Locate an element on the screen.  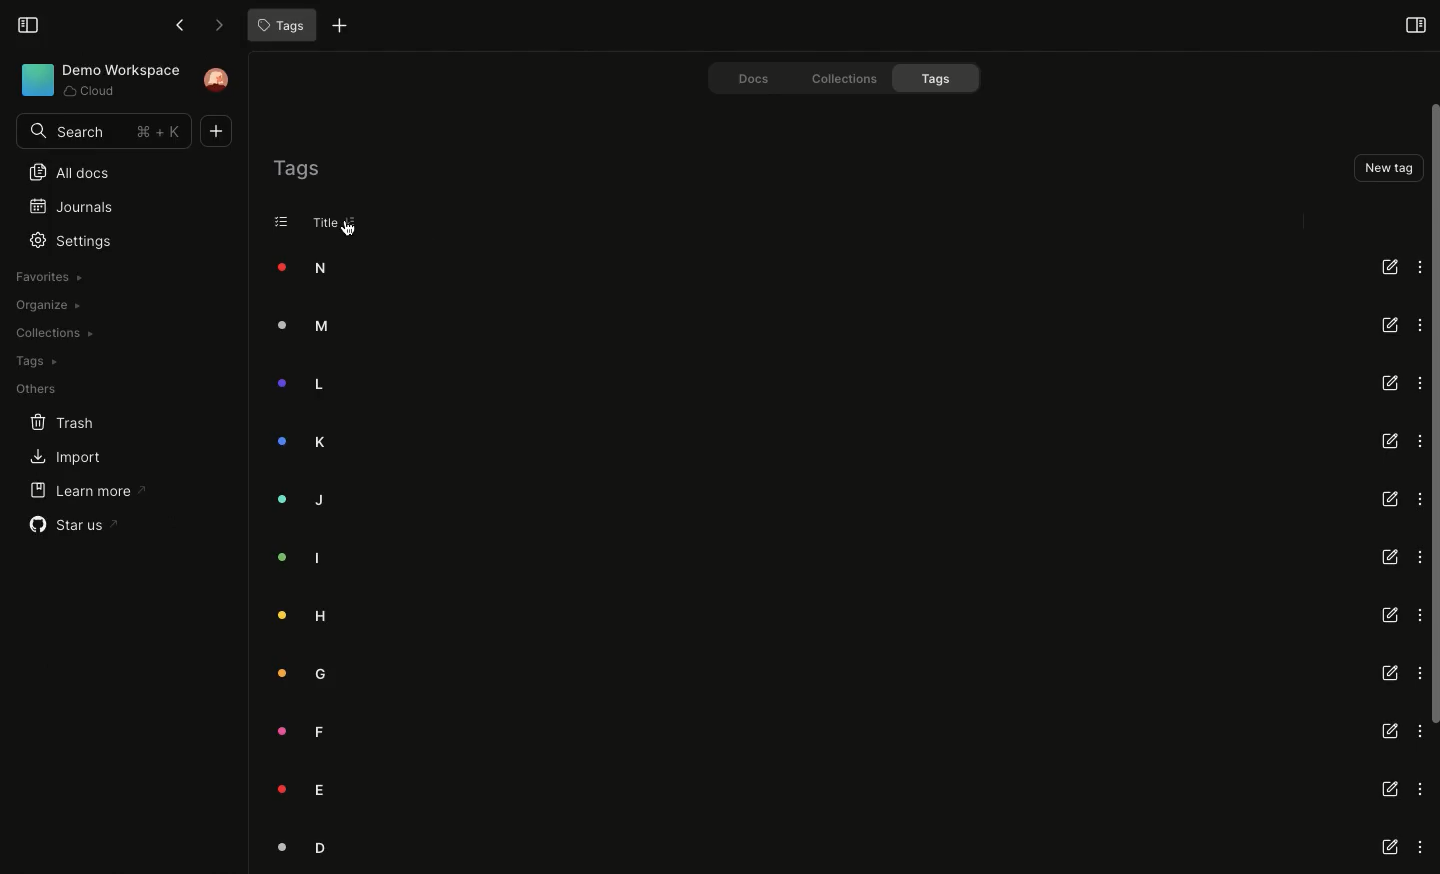
Back is located at coordinates (178, 25).